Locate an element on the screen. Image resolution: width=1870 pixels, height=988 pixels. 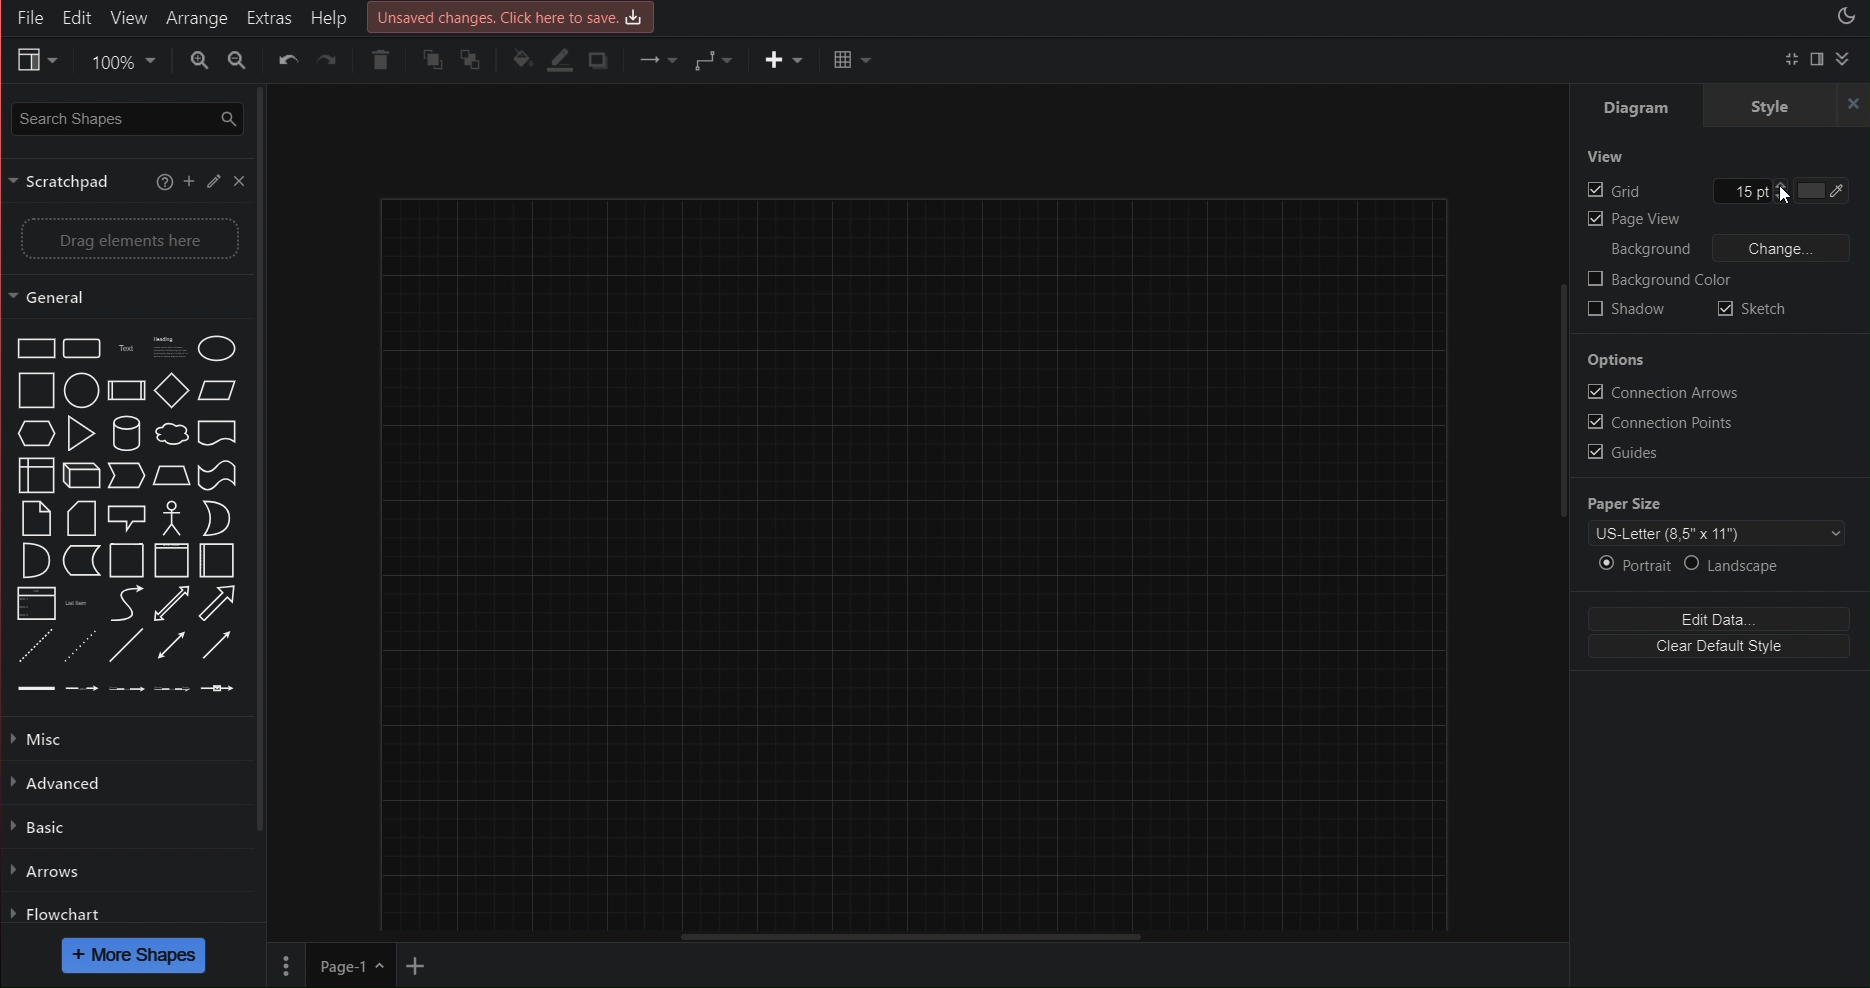
Search Shapes is located at coordinates (124, 121).